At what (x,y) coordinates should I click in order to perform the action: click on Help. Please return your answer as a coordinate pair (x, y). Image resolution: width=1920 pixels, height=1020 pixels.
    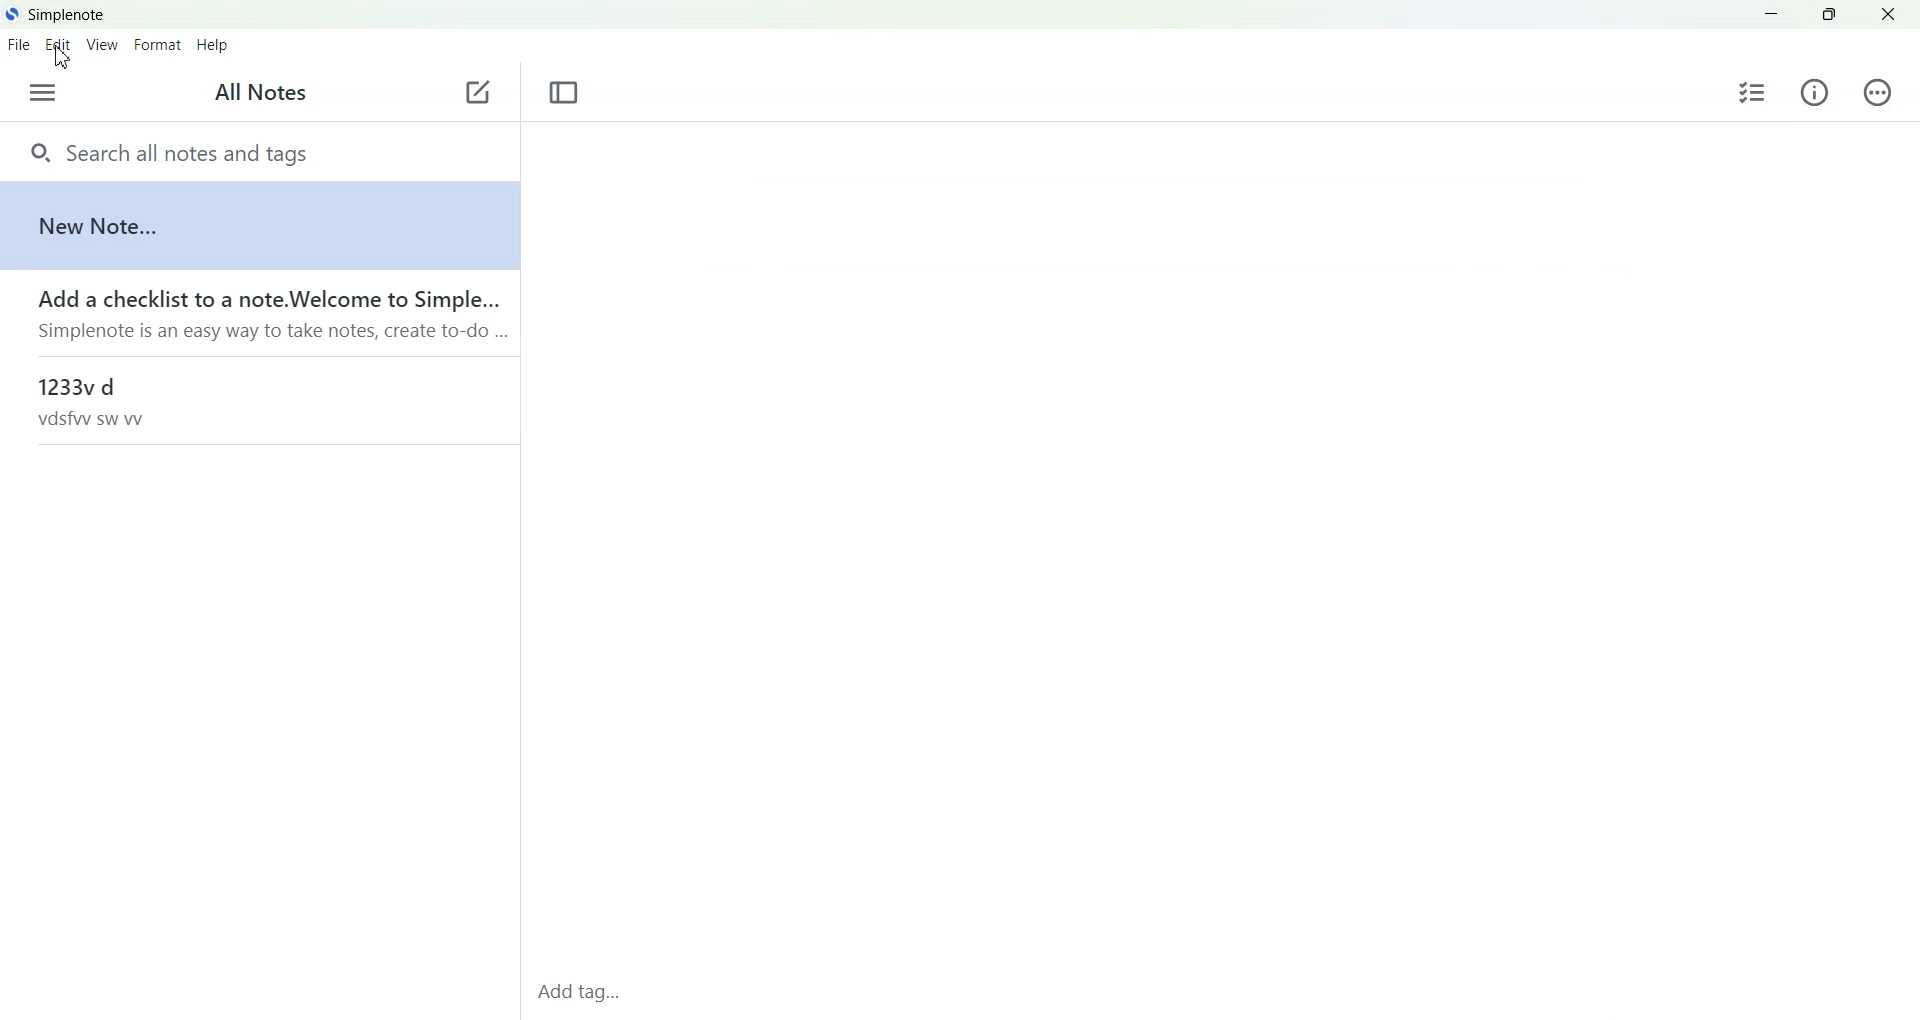
    Looking at the image, I should click on (216, 46).